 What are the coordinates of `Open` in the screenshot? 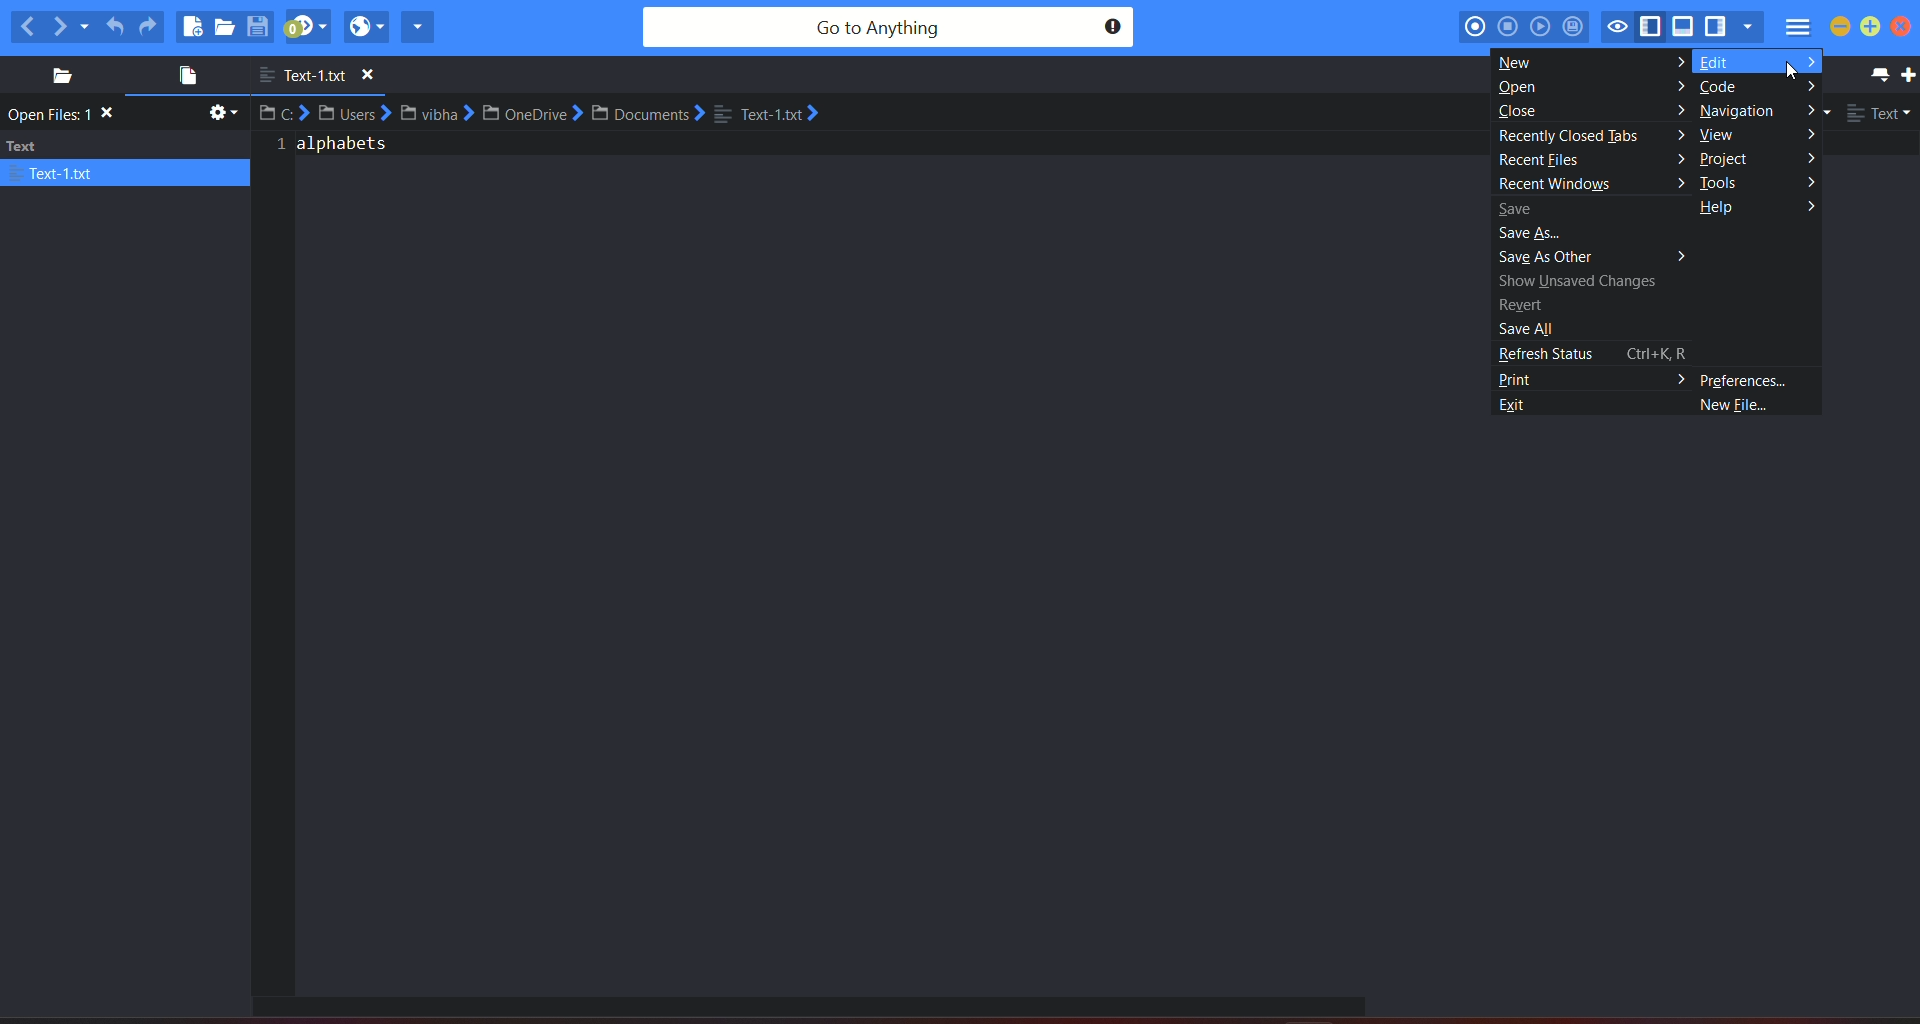 It's located at (1525, 86).